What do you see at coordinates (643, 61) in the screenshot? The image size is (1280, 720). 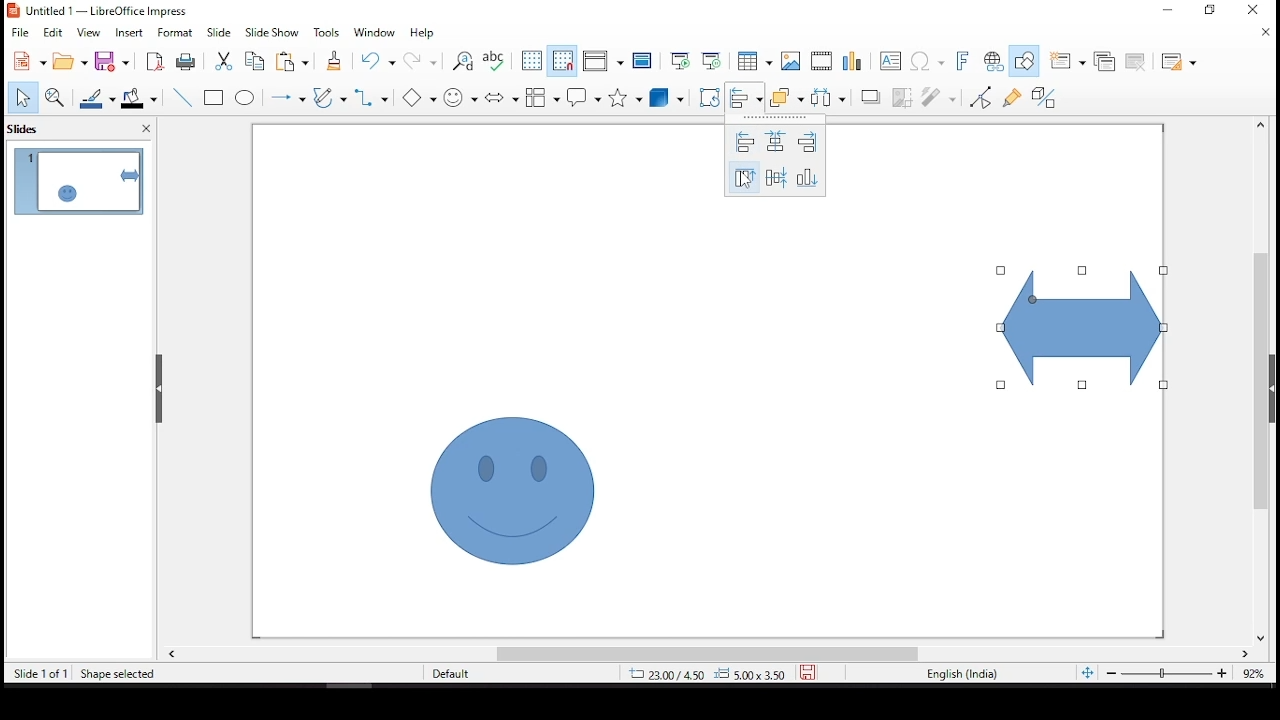 I see `master slide` at bounding box center [643, 61].